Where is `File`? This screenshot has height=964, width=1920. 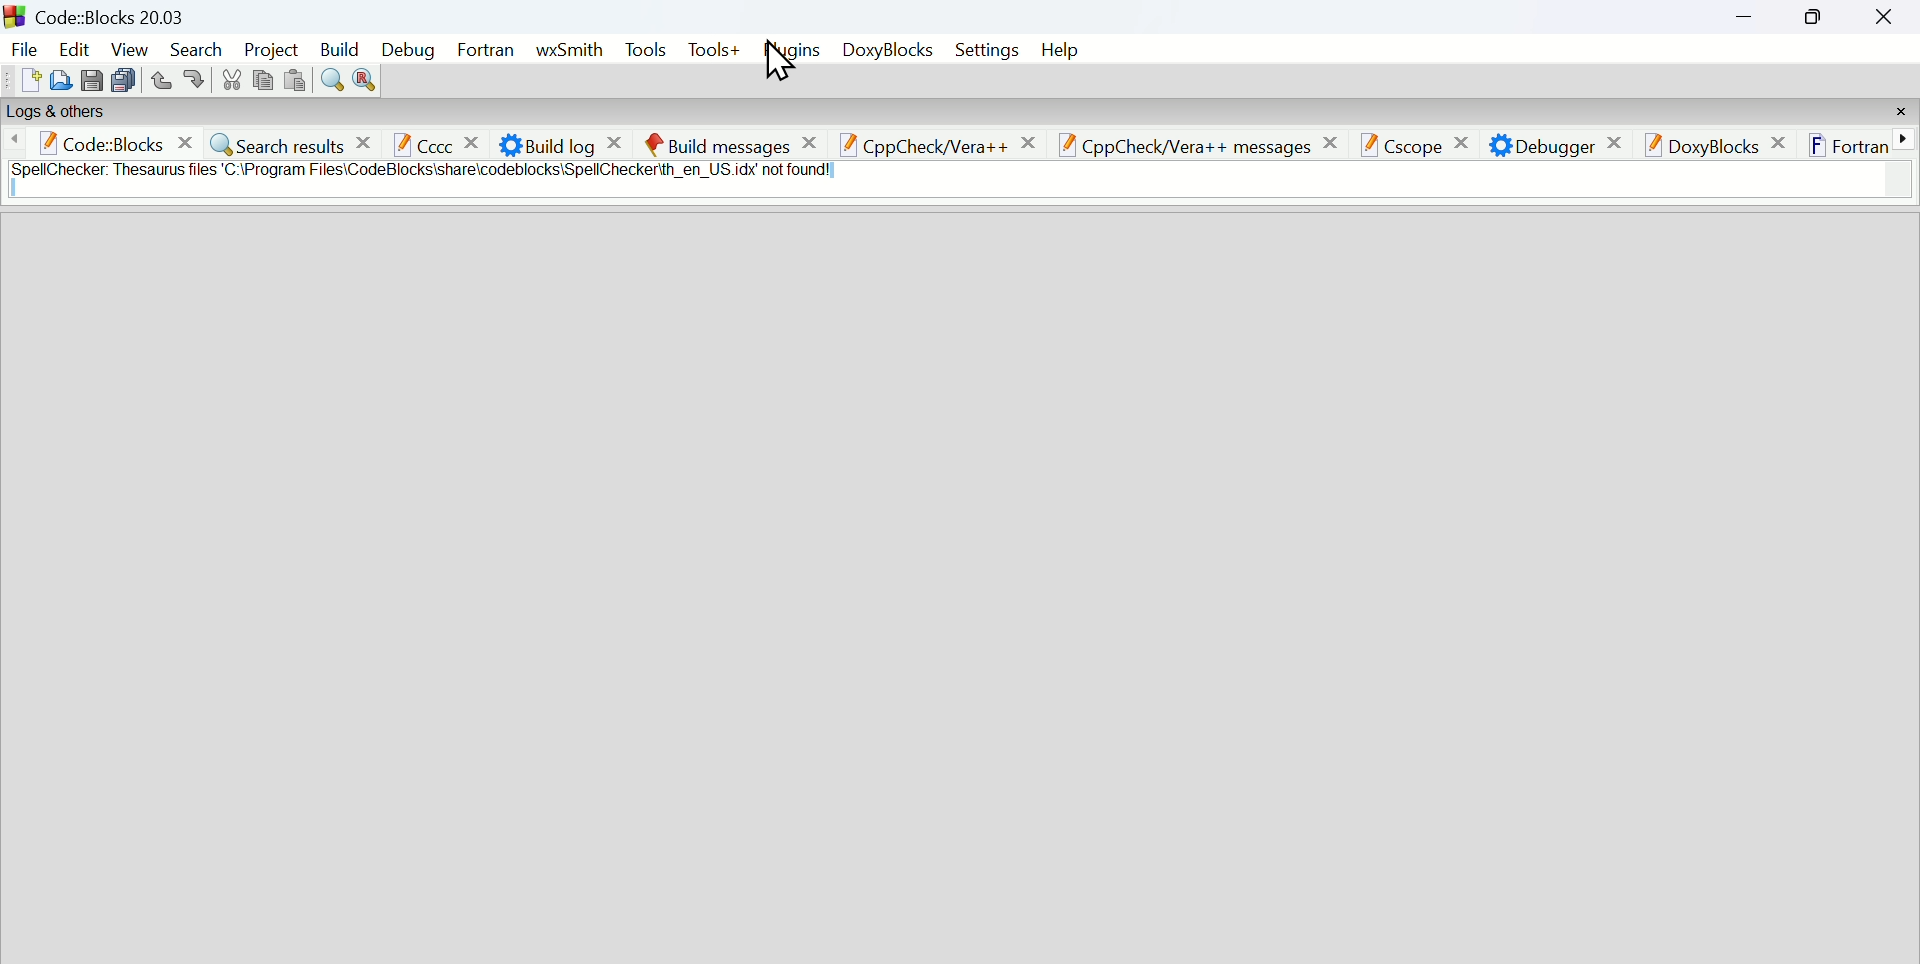 File is located at coordinates (23, 49).